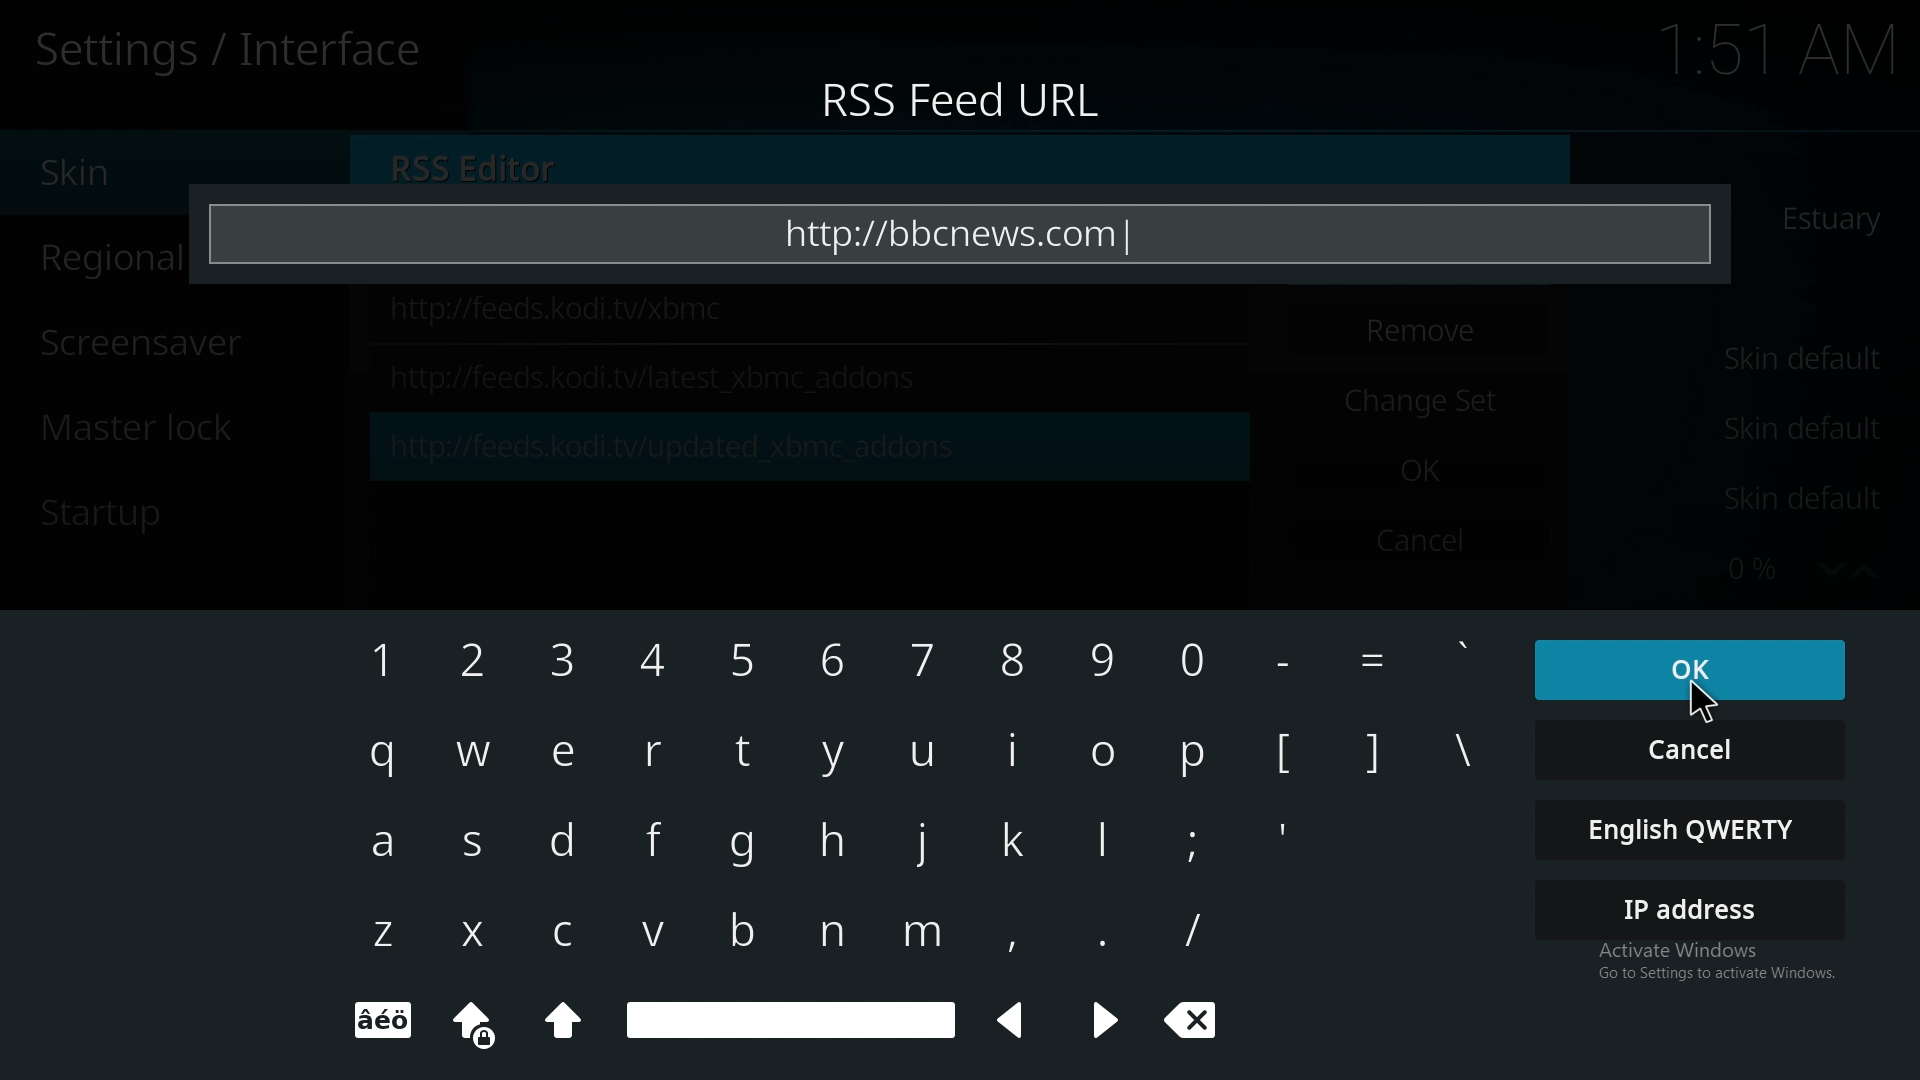 The image size is (1920, 1080). What do you see at coordinates (1102, 838) in the screenshot?
I see `keyboard Input` at bounding box center [1102, 838].